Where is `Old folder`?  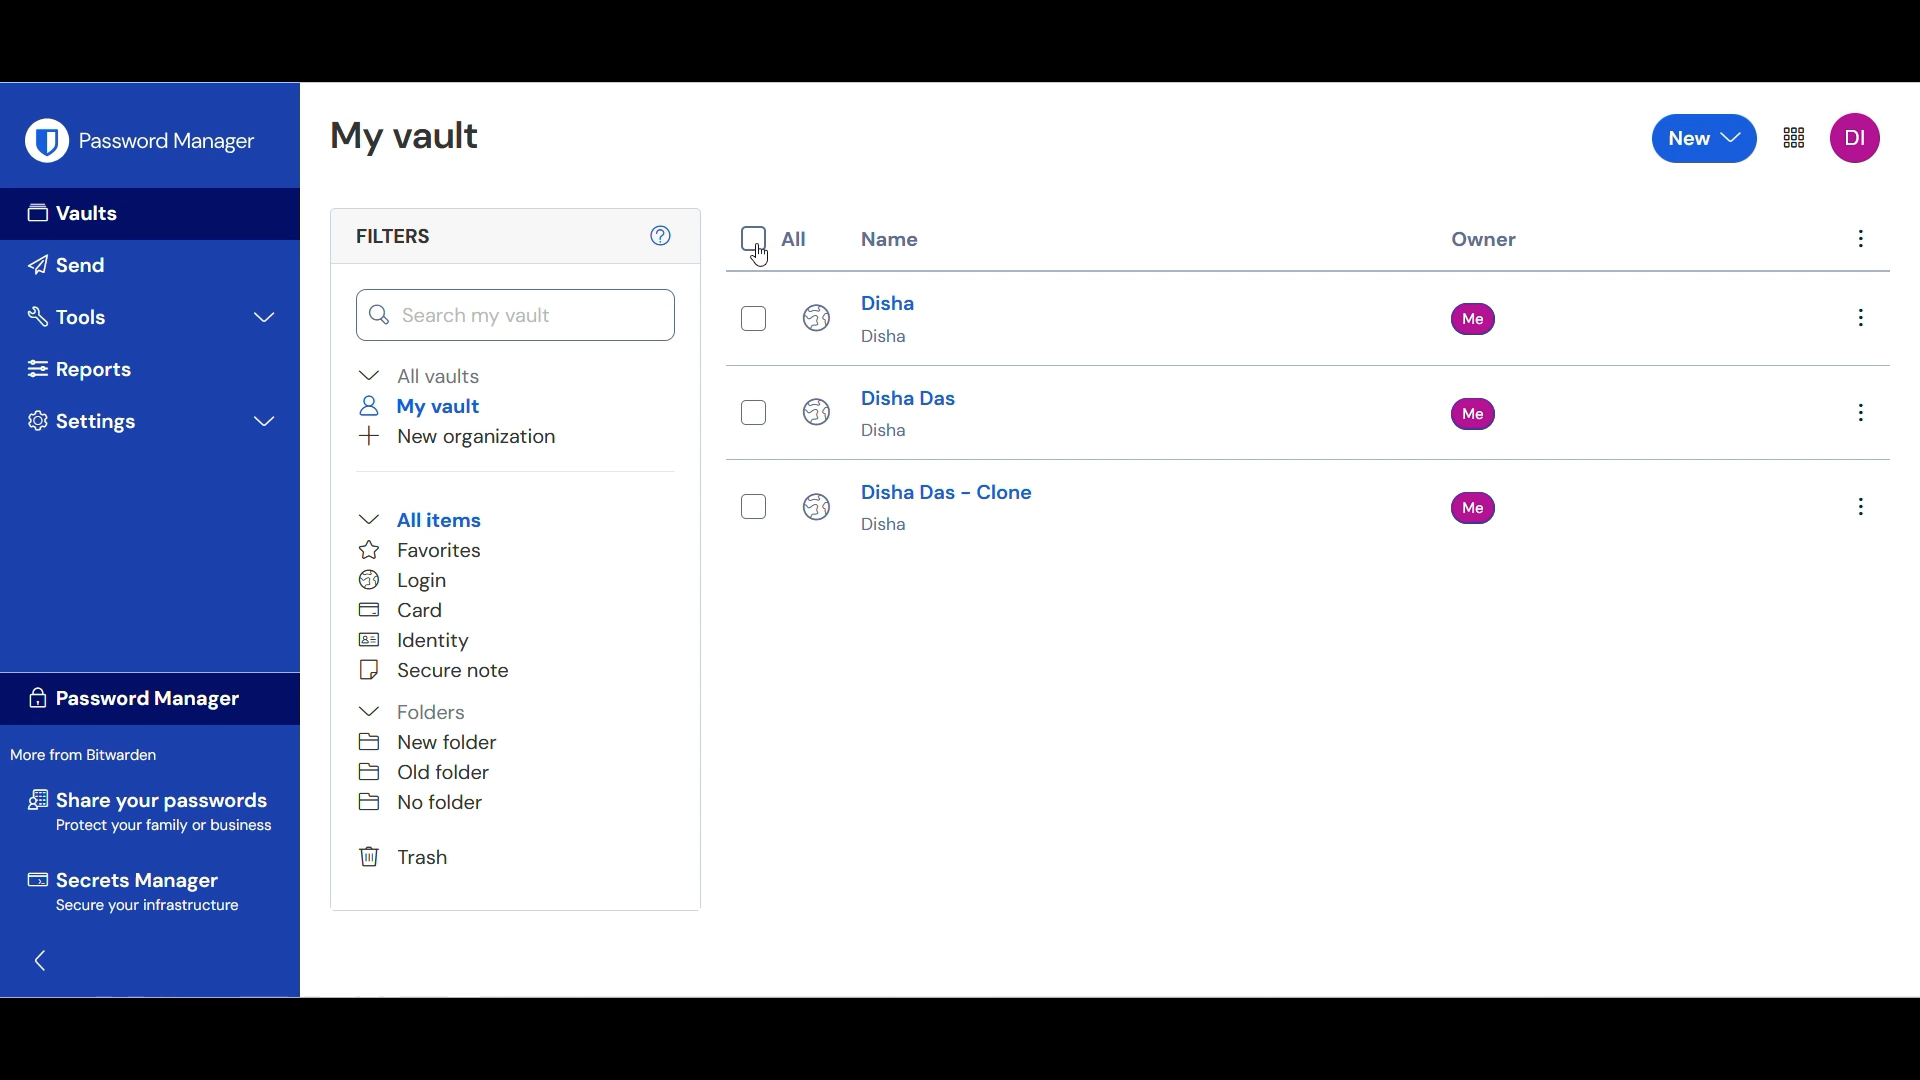
Old folder is located at coordinates (427, 772).